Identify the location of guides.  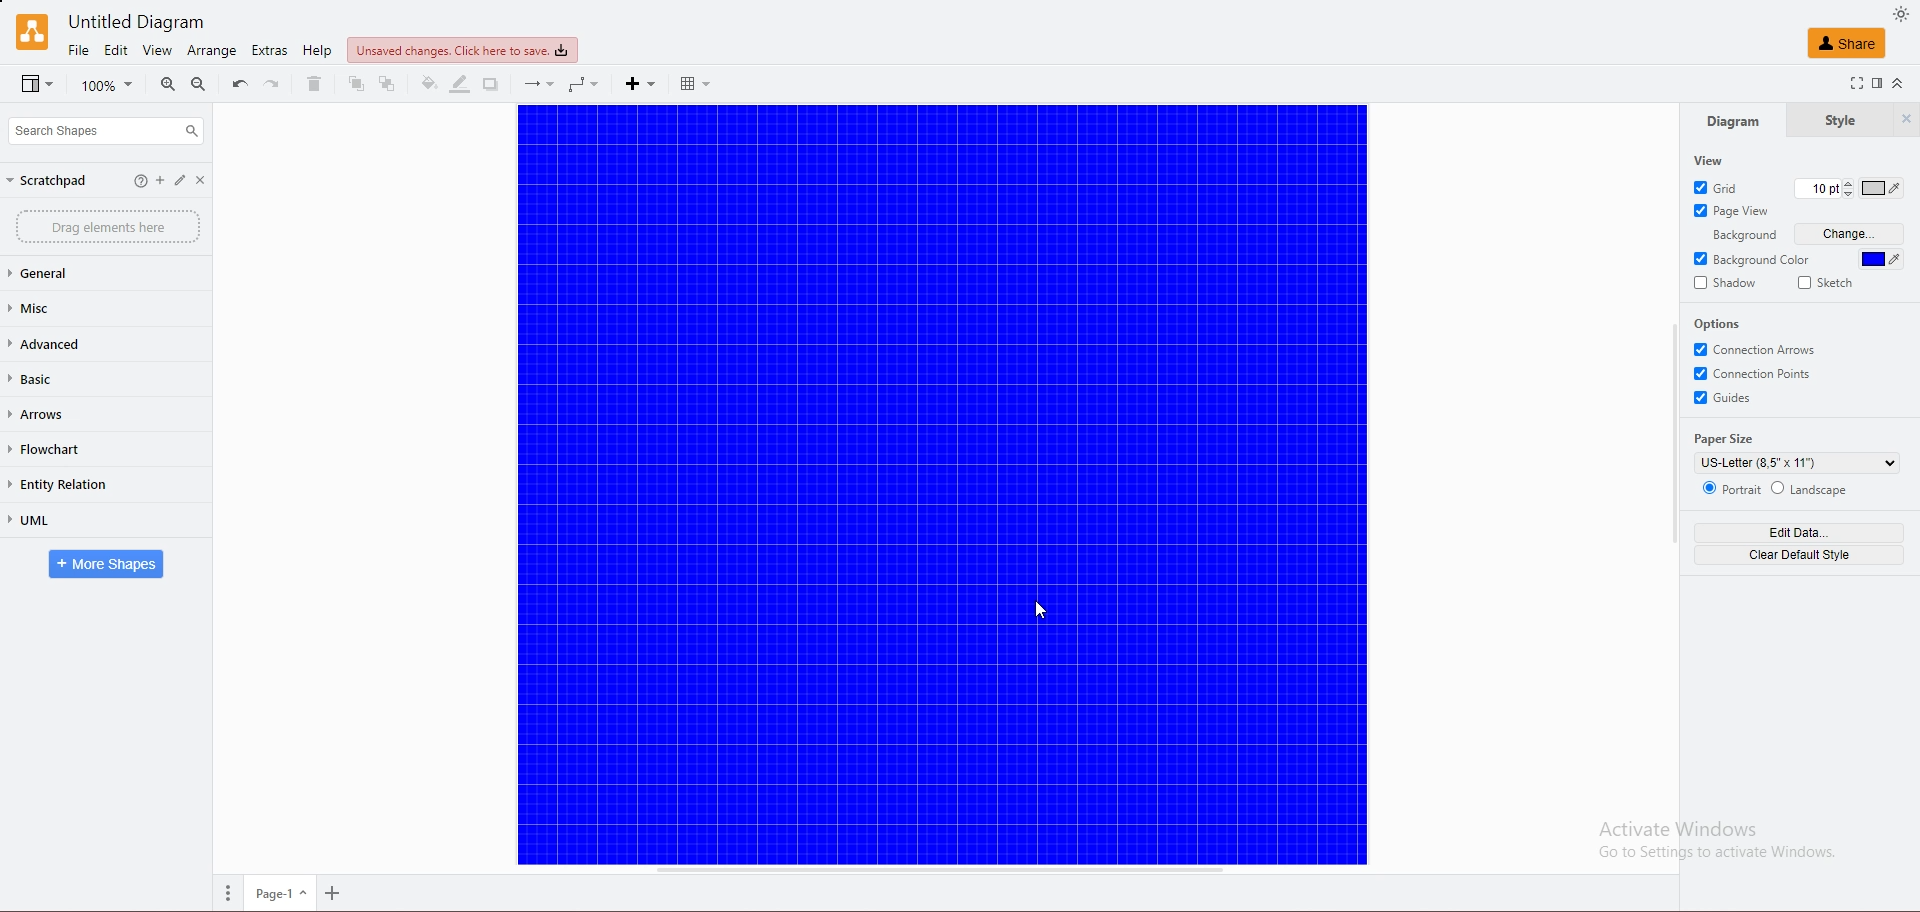
(1726, 399).